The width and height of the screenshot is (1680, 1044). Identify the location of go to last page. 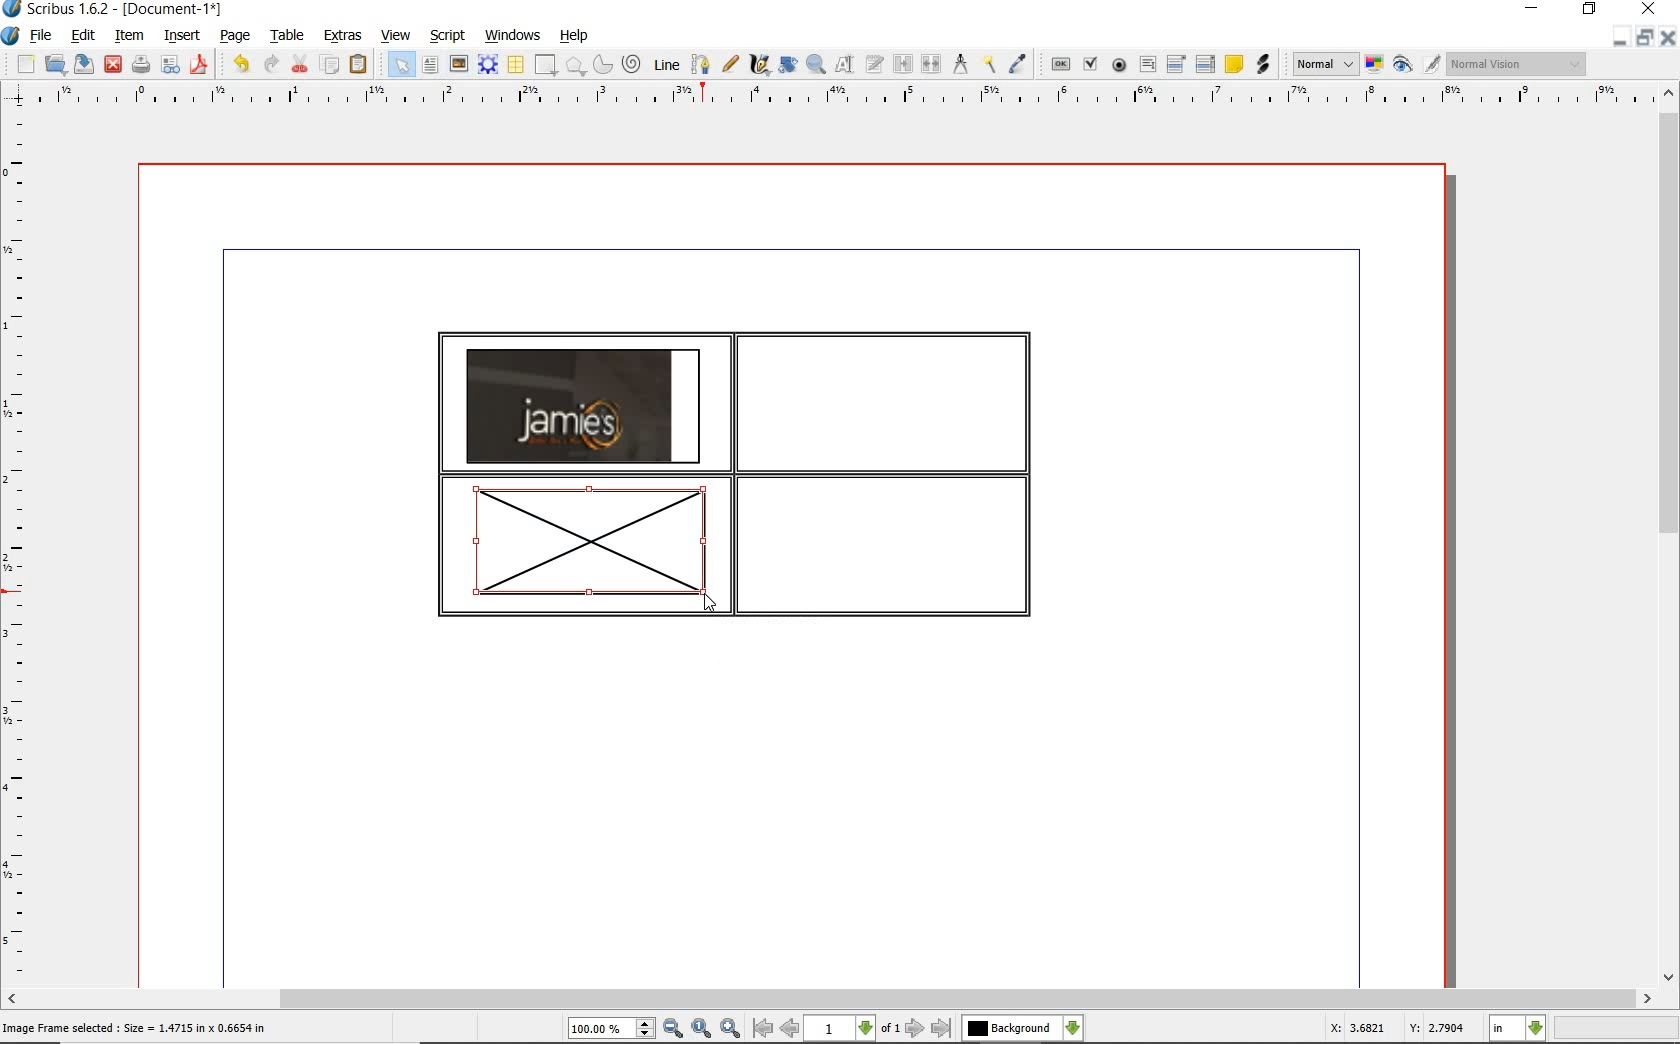
(943, 1028).